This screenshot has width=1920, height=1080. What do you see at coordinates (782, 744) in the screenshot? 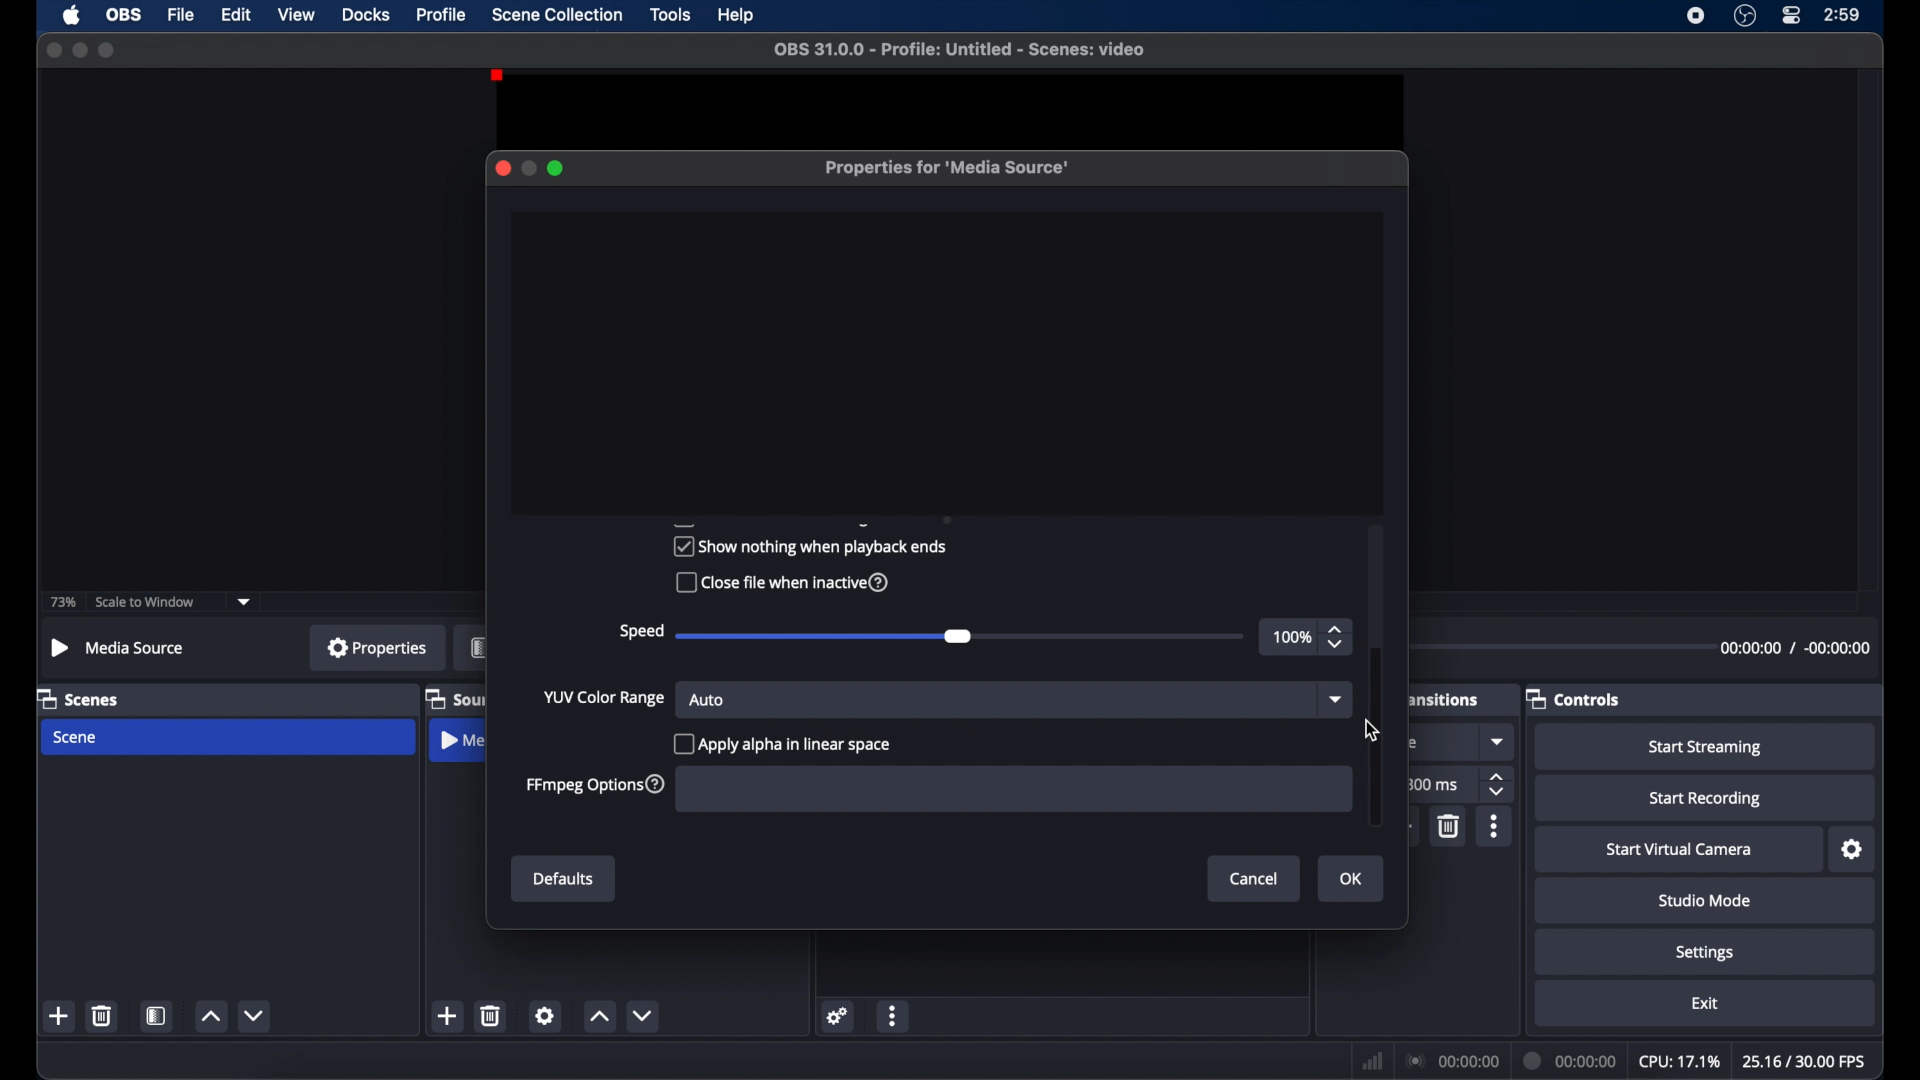
I see `apply alpha in linear space` at bounding box center [782, 744].